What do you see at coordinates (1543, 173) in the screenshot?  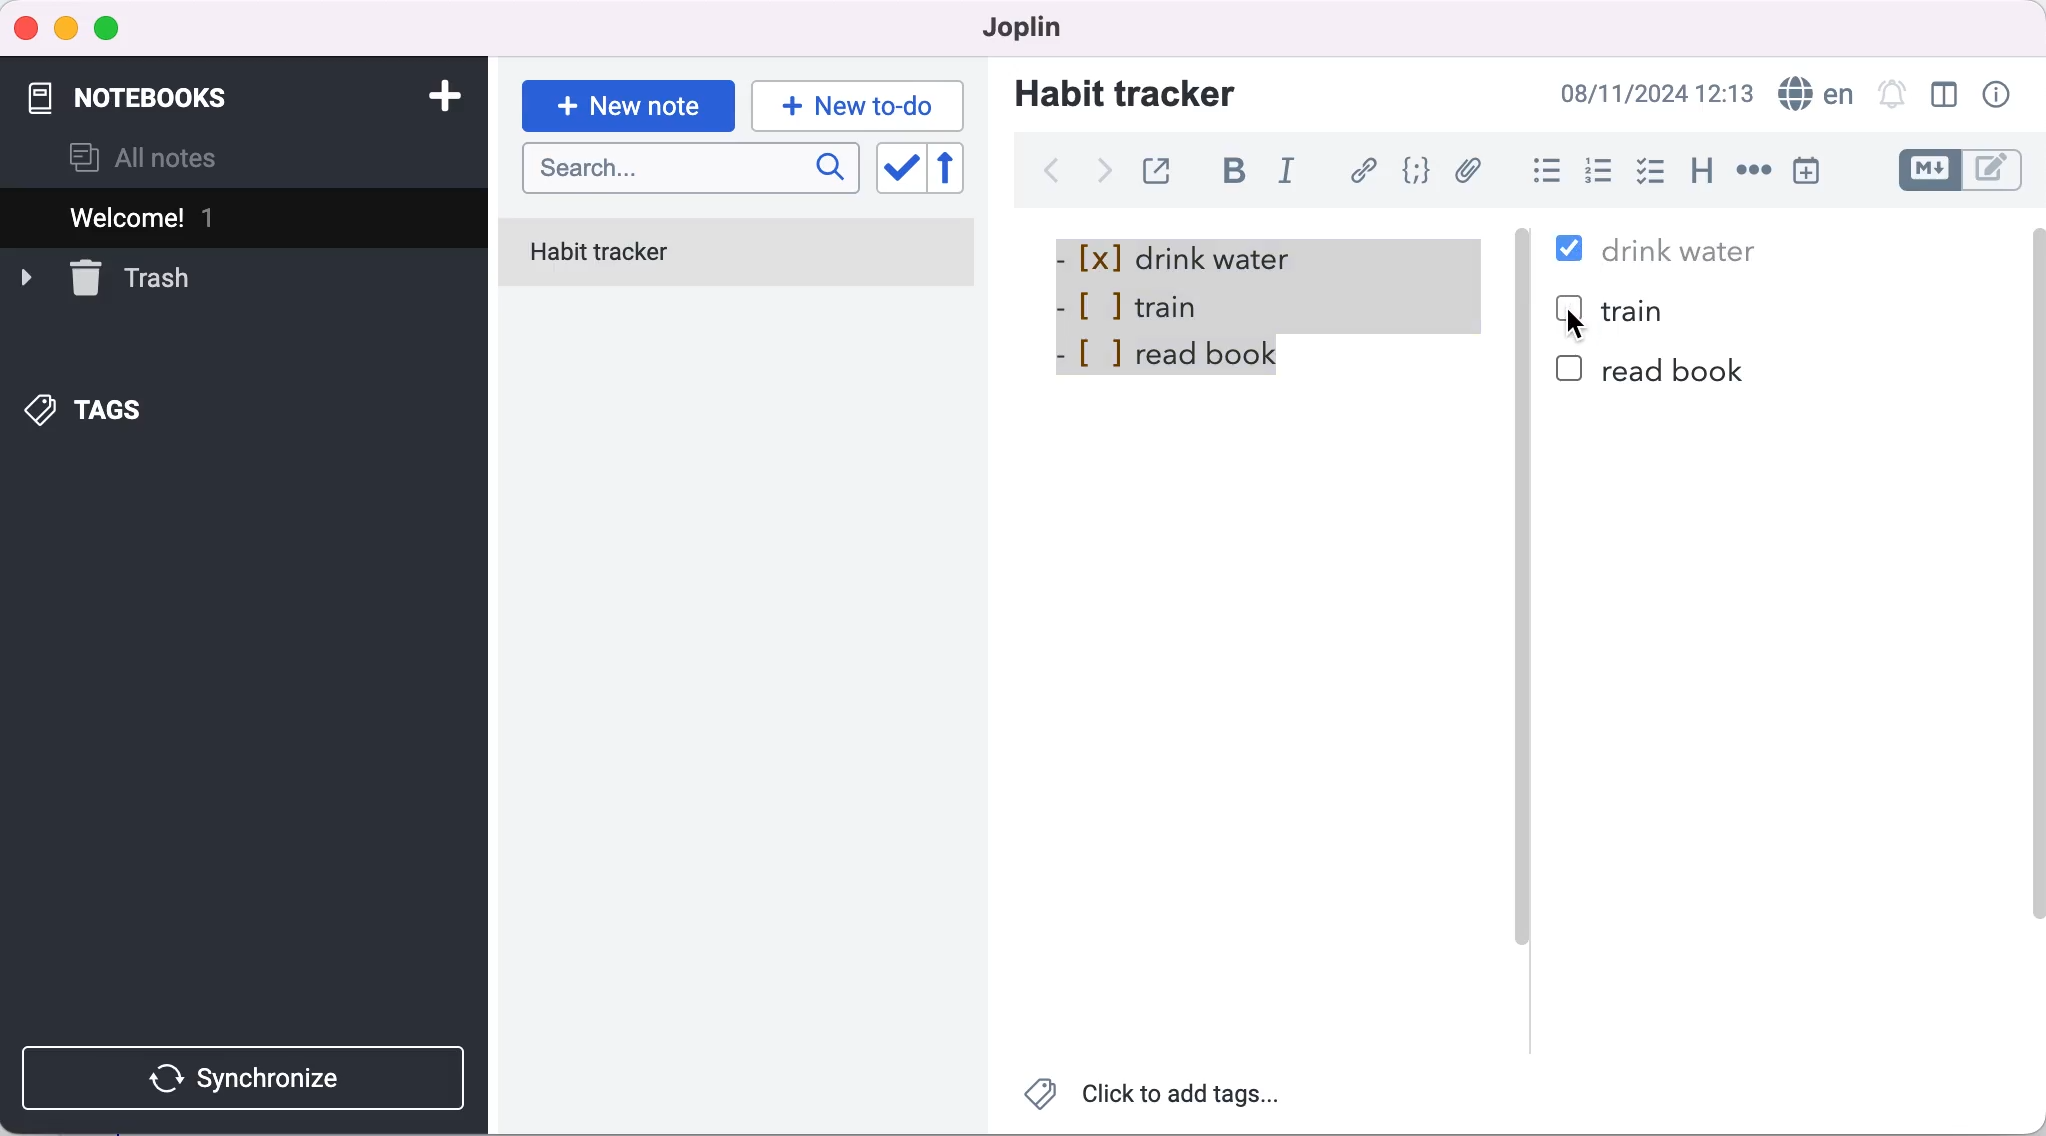 I see `bulleted list` at bounding box center [1543, 173].